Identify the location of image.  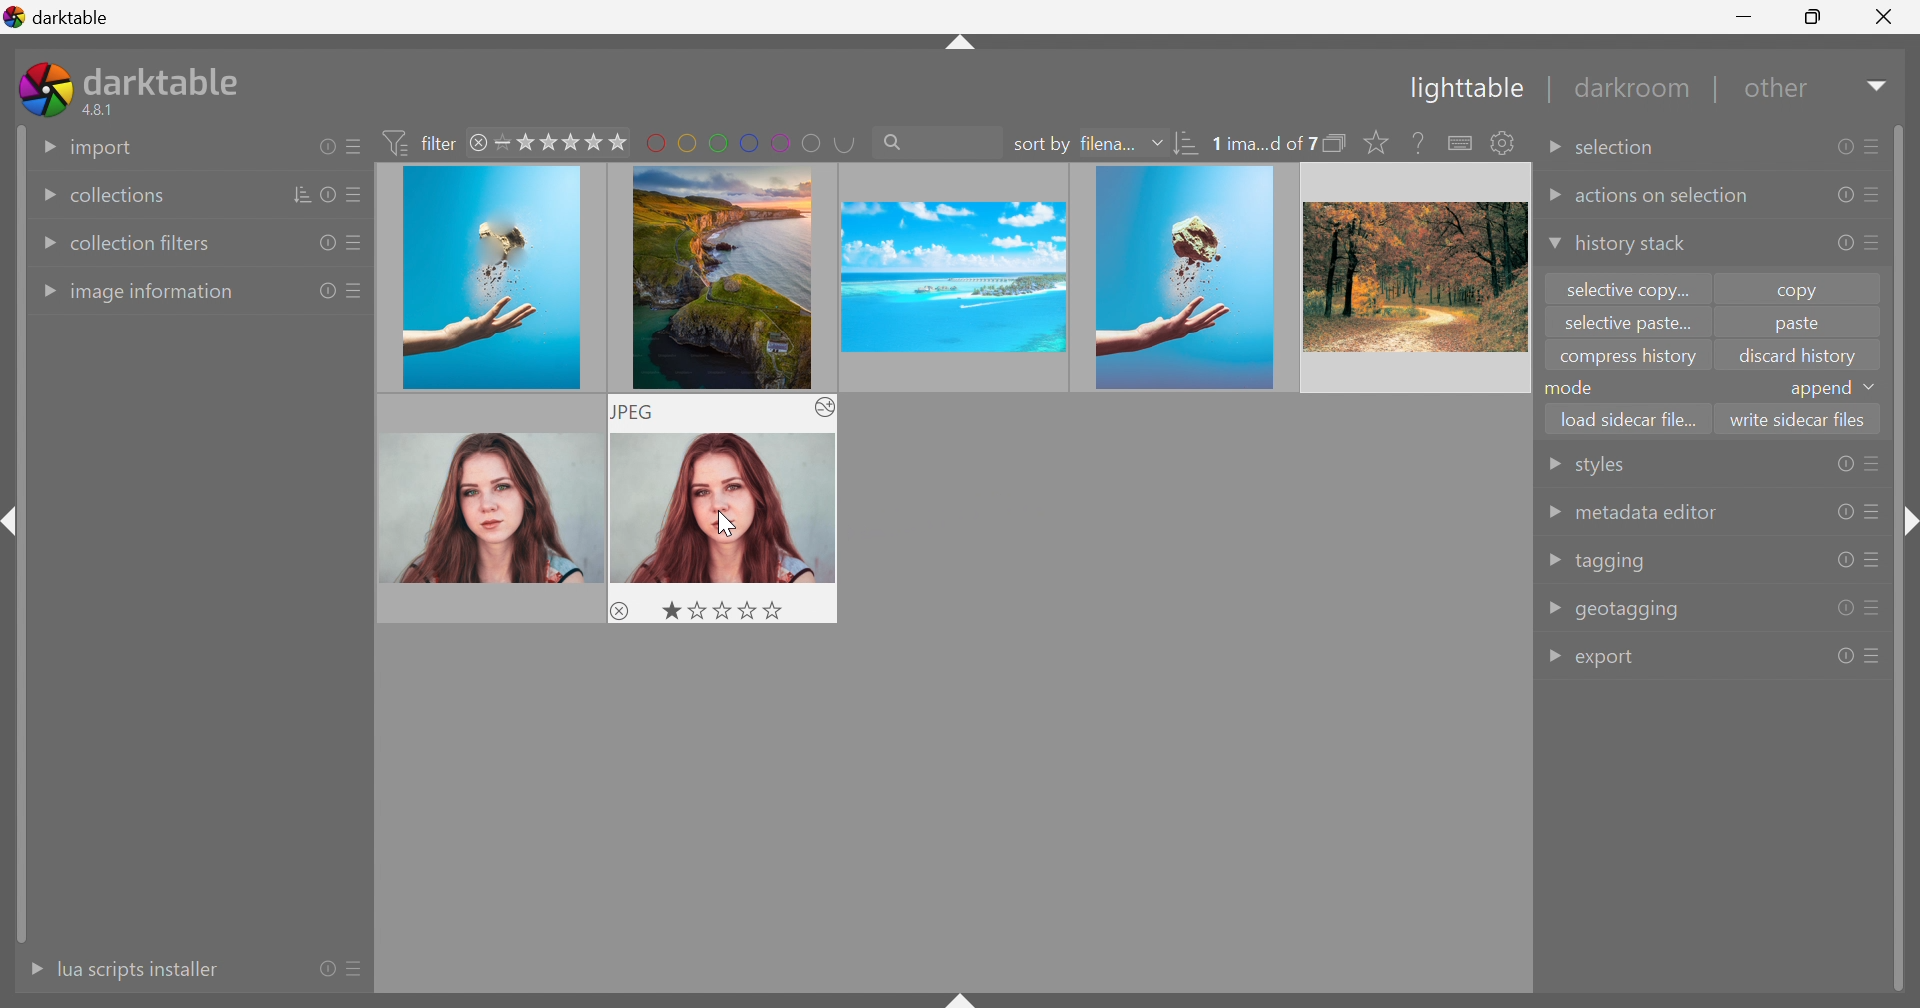
(950, 277).